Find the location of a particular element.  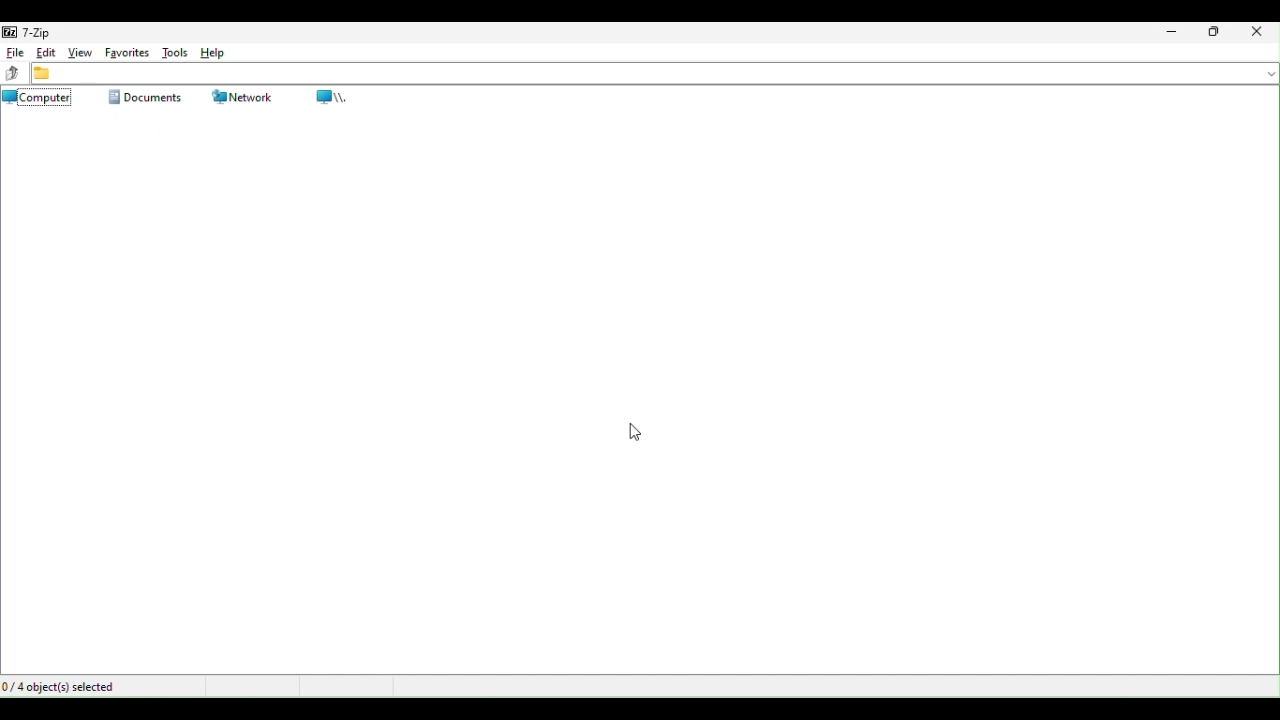

file is located at coordinates (11, 51).